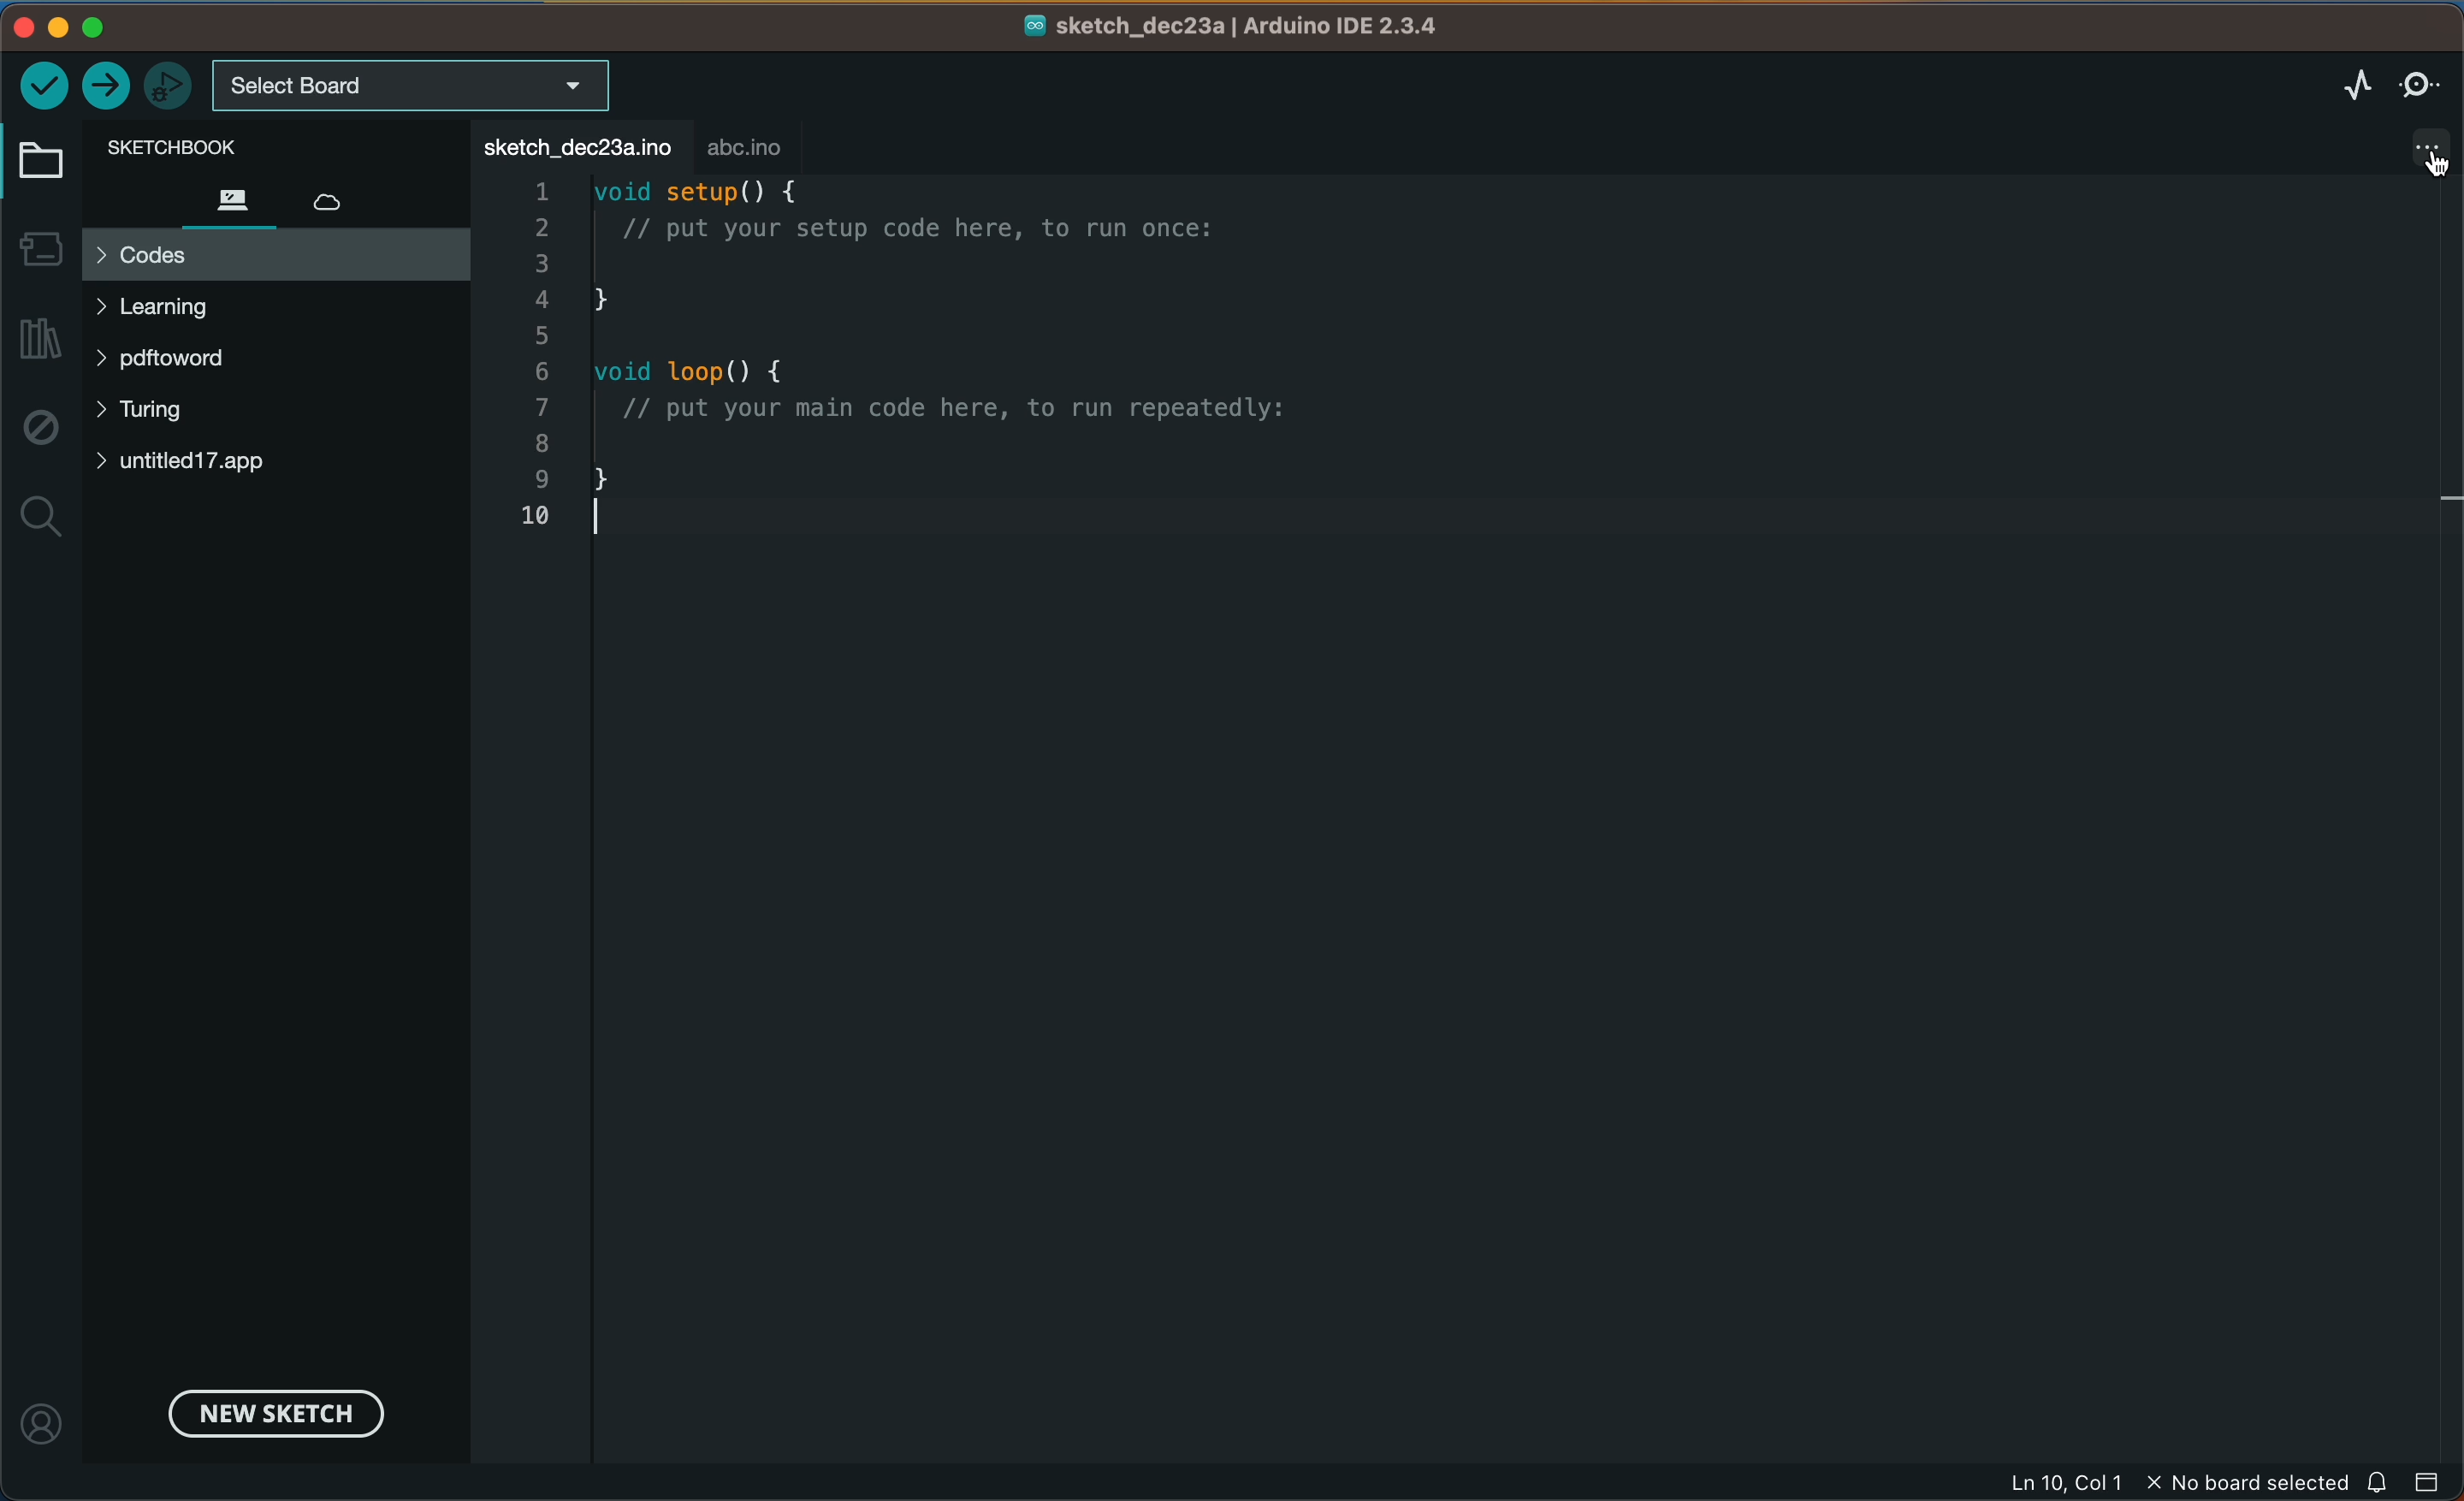 The width and height of the screenshot is (2464, 1501). What do you see at coordinates (185, 358) in the screenshot?
I see `pdftoword` at bounding box center [185, 358].